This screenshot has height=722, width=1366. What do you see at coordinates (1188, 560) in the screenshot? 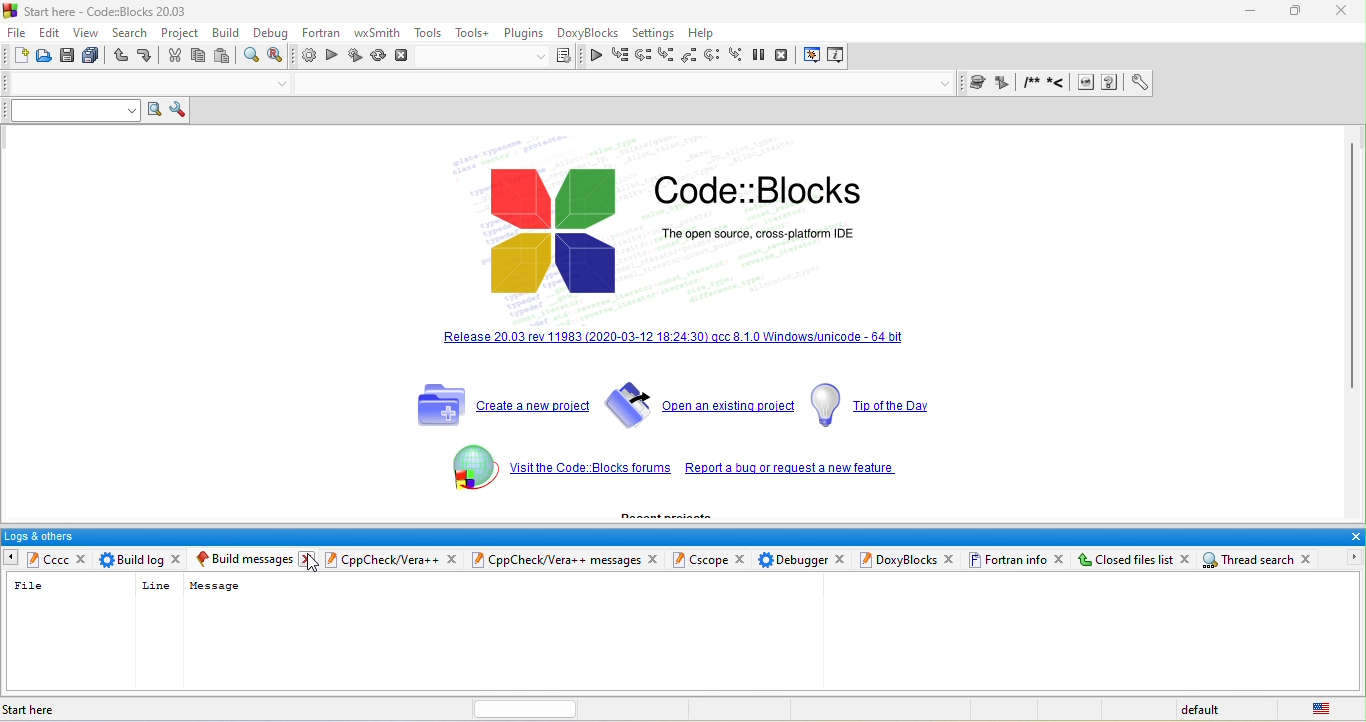
I see `close` at bounding box center [1188, 560].